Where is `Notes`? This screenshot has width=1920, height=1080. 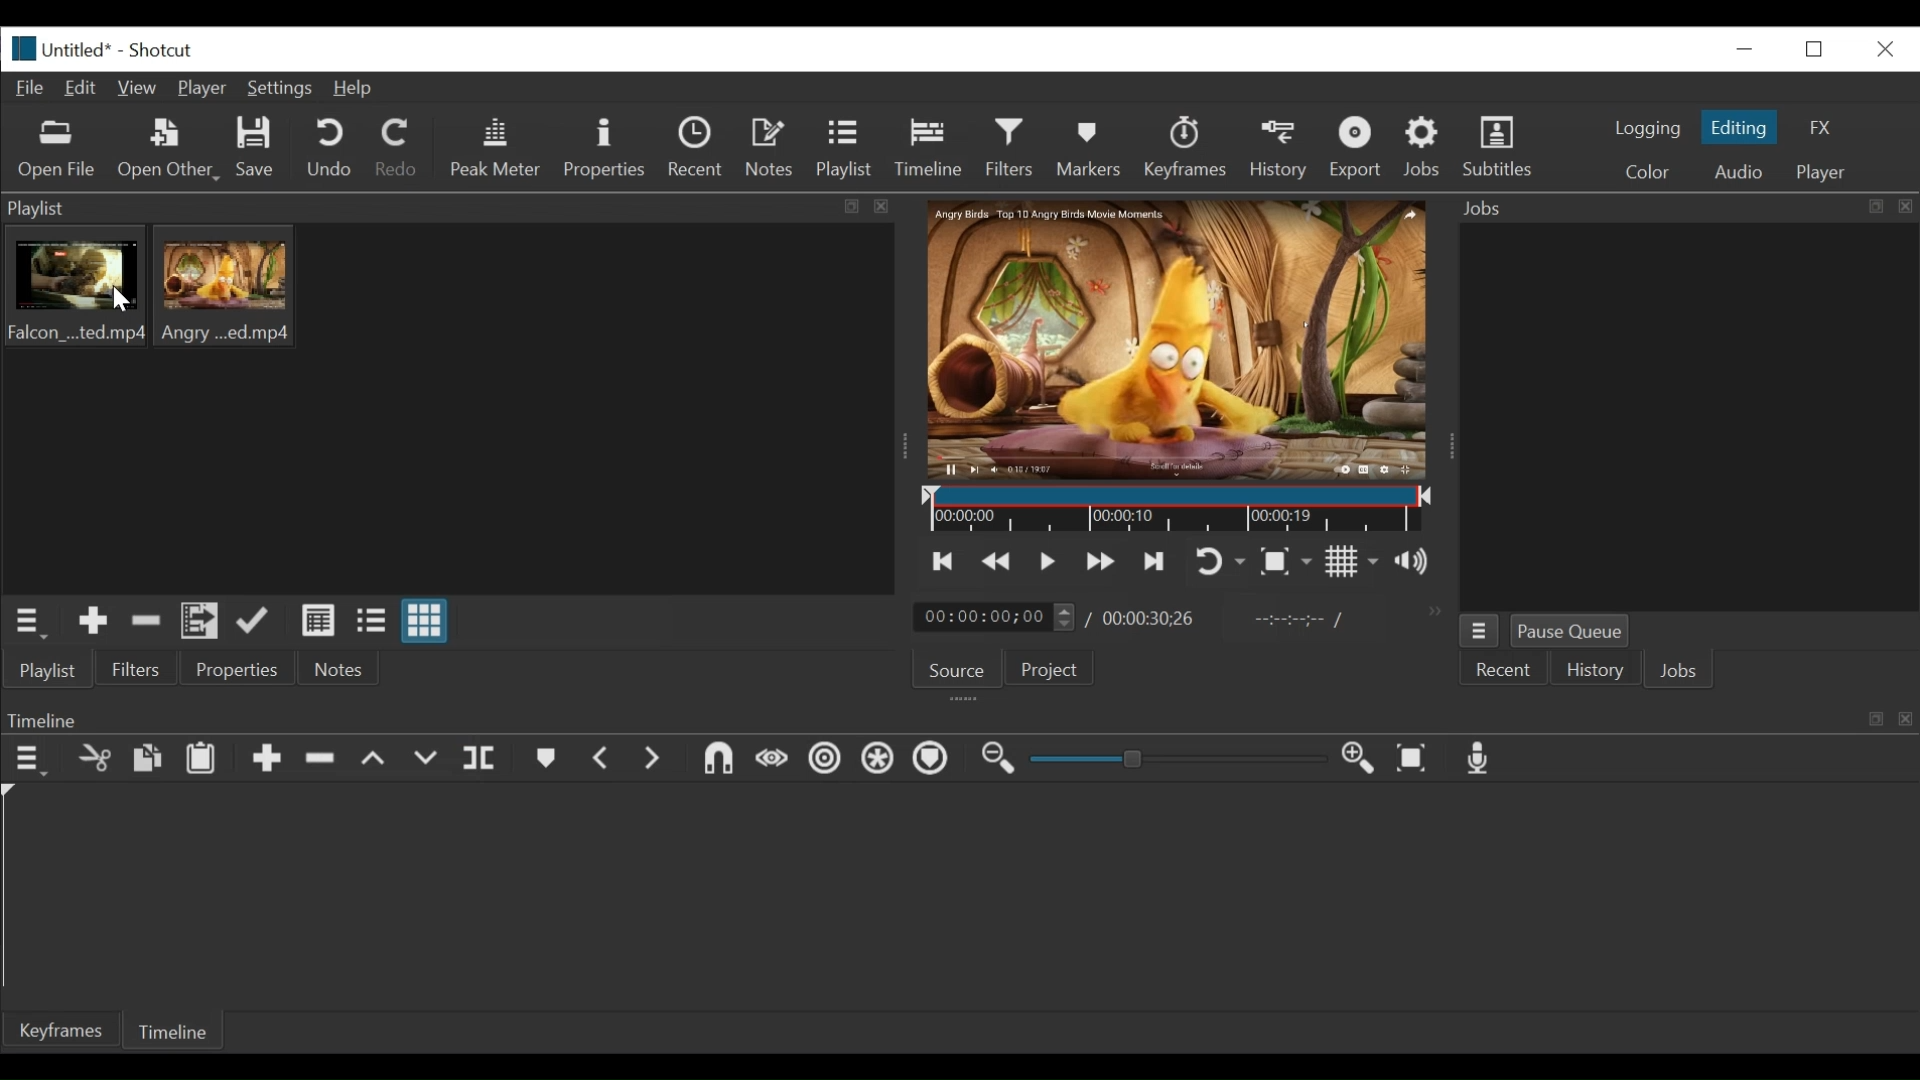 Notes is located at coordinates (339, 669).